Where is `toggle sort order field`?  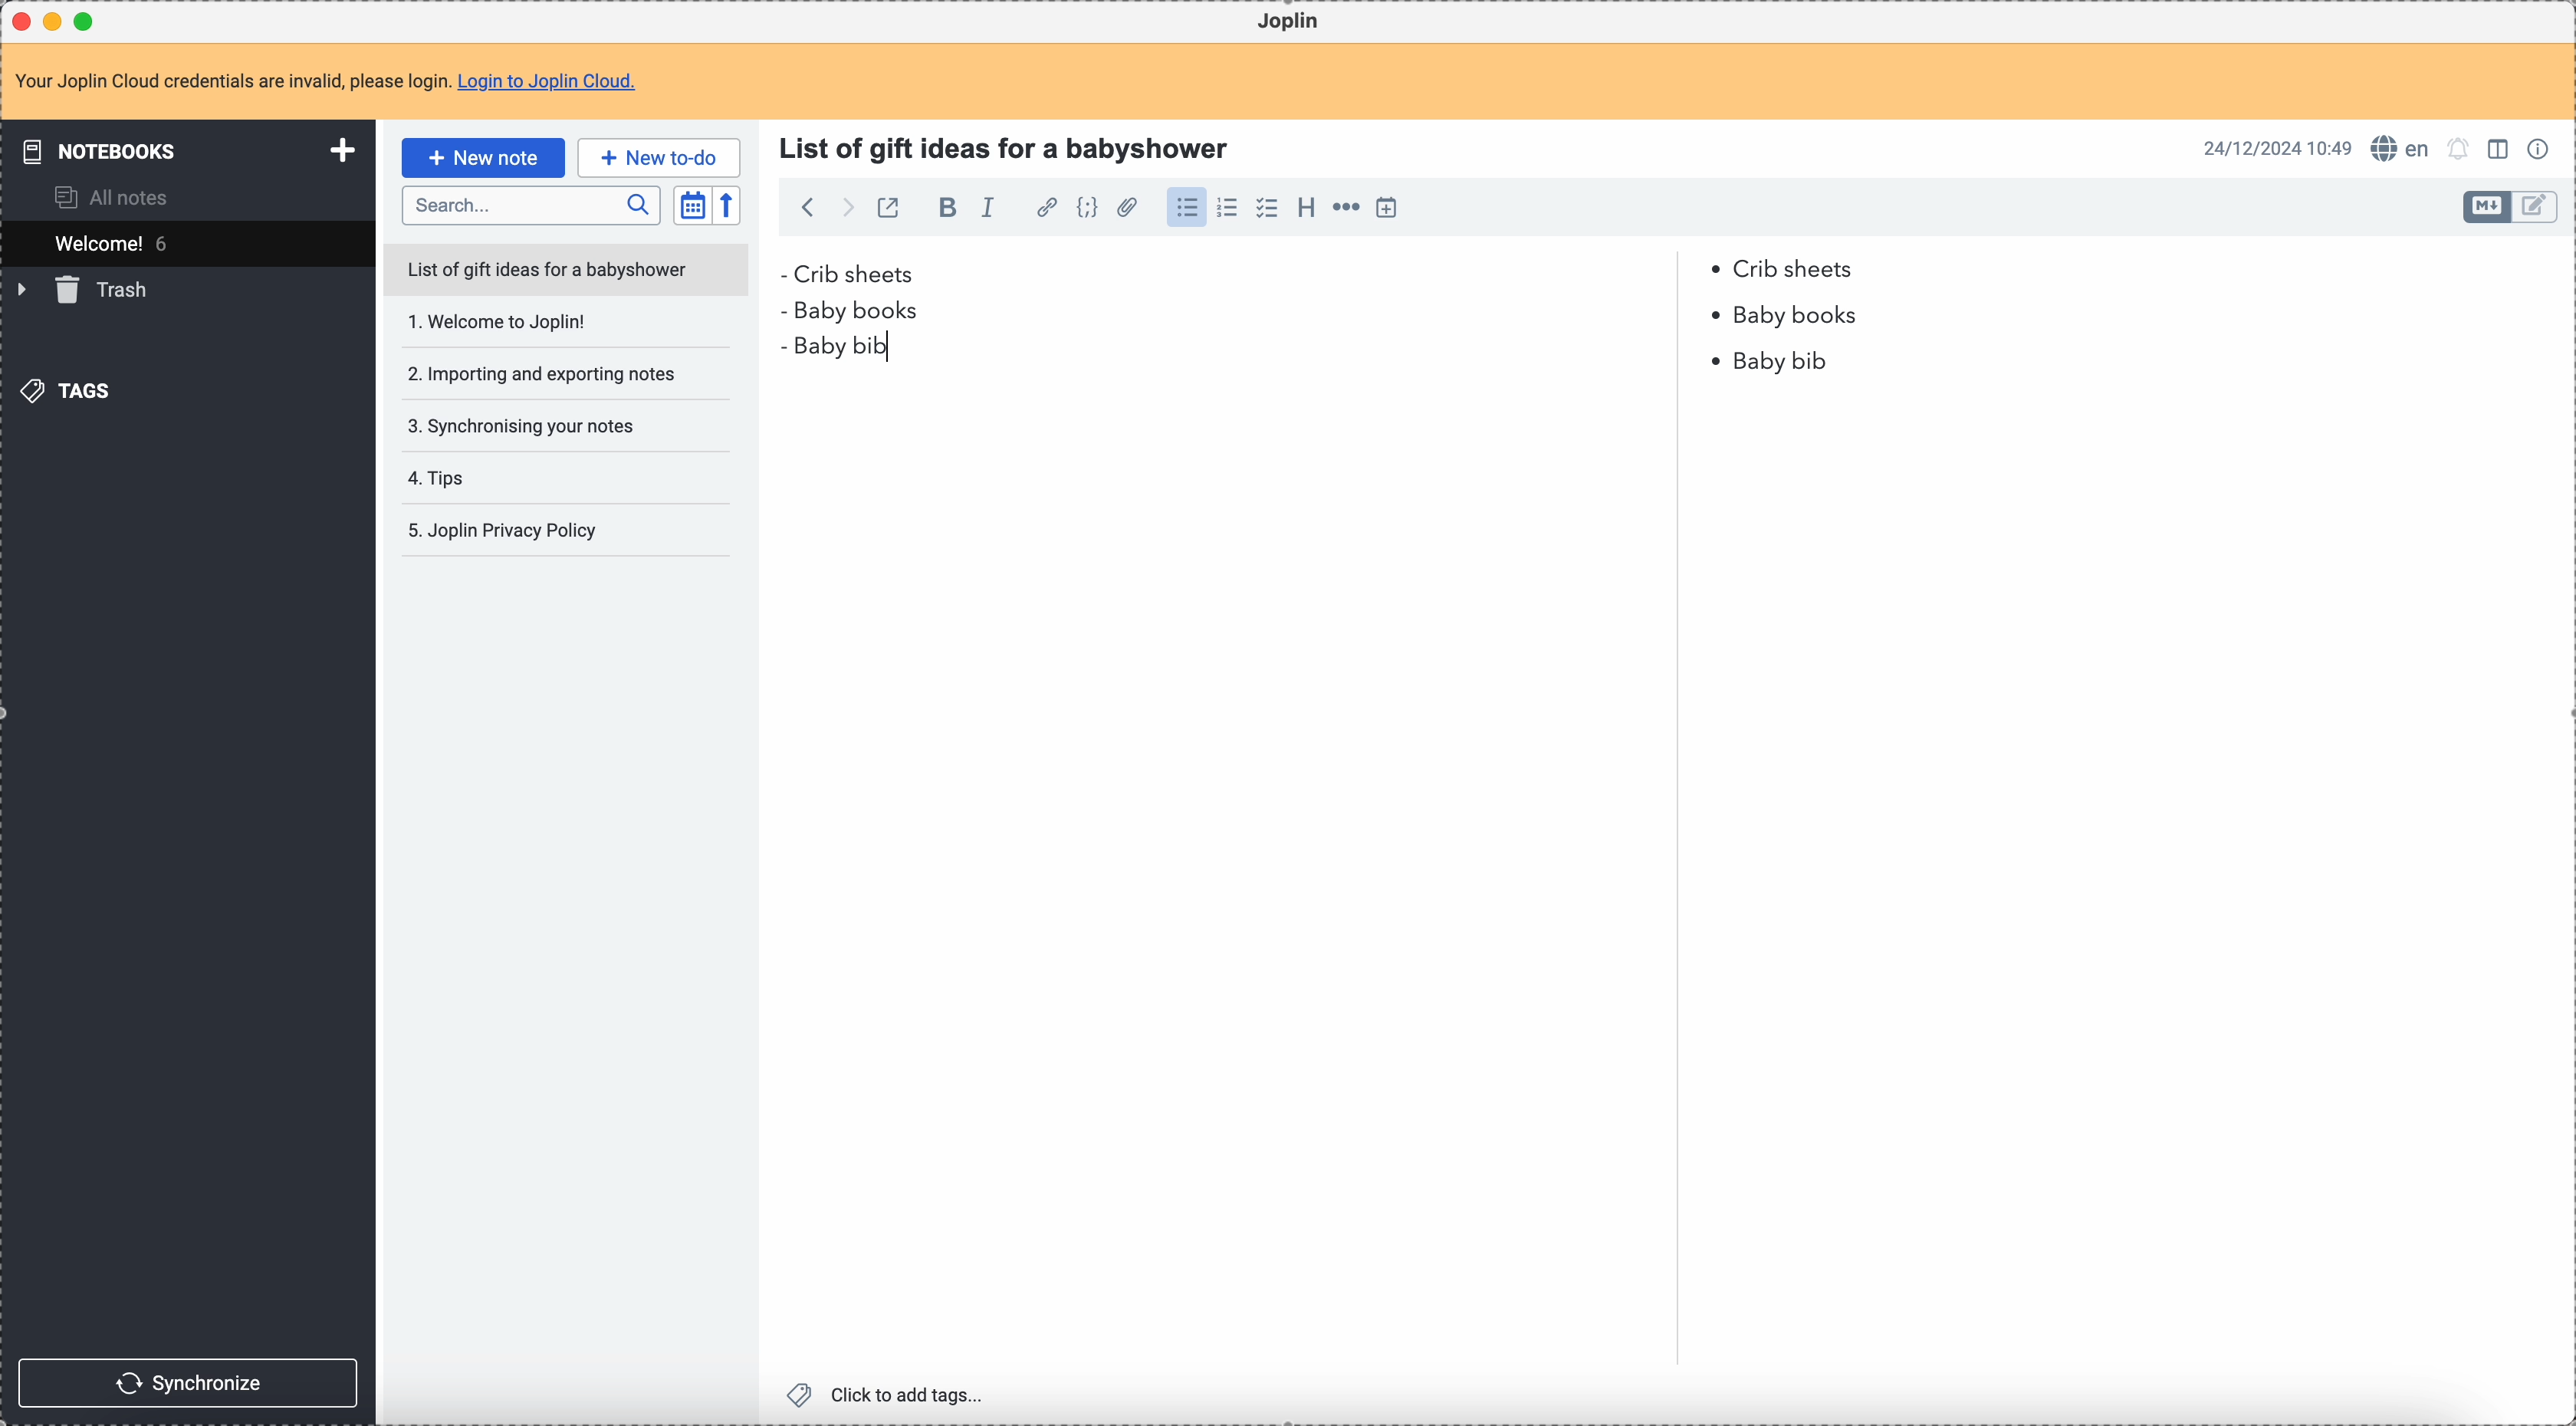
toggle sort order field is located at coordinates (691, 205).